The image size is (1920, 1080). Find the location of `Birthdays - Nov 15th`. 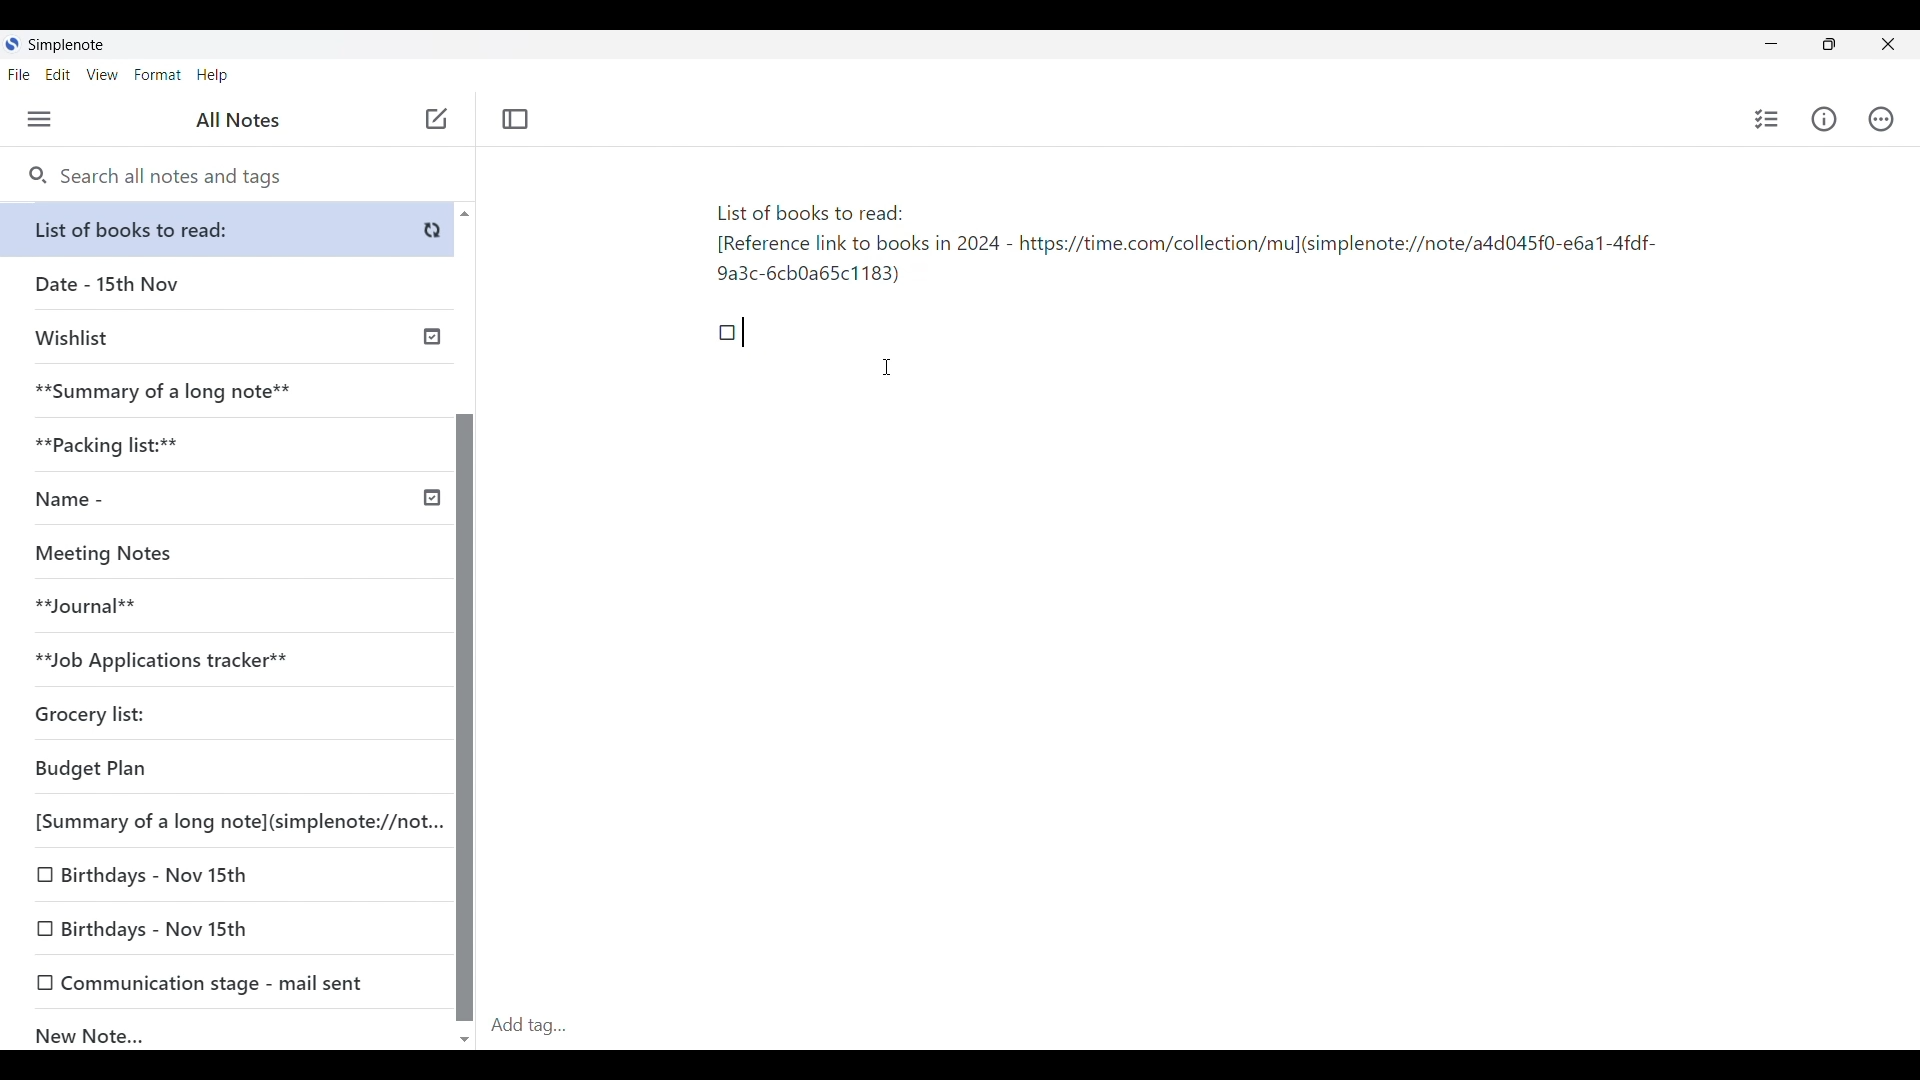

Birthdays - Nov 15th is located at coordinates (229, 930).